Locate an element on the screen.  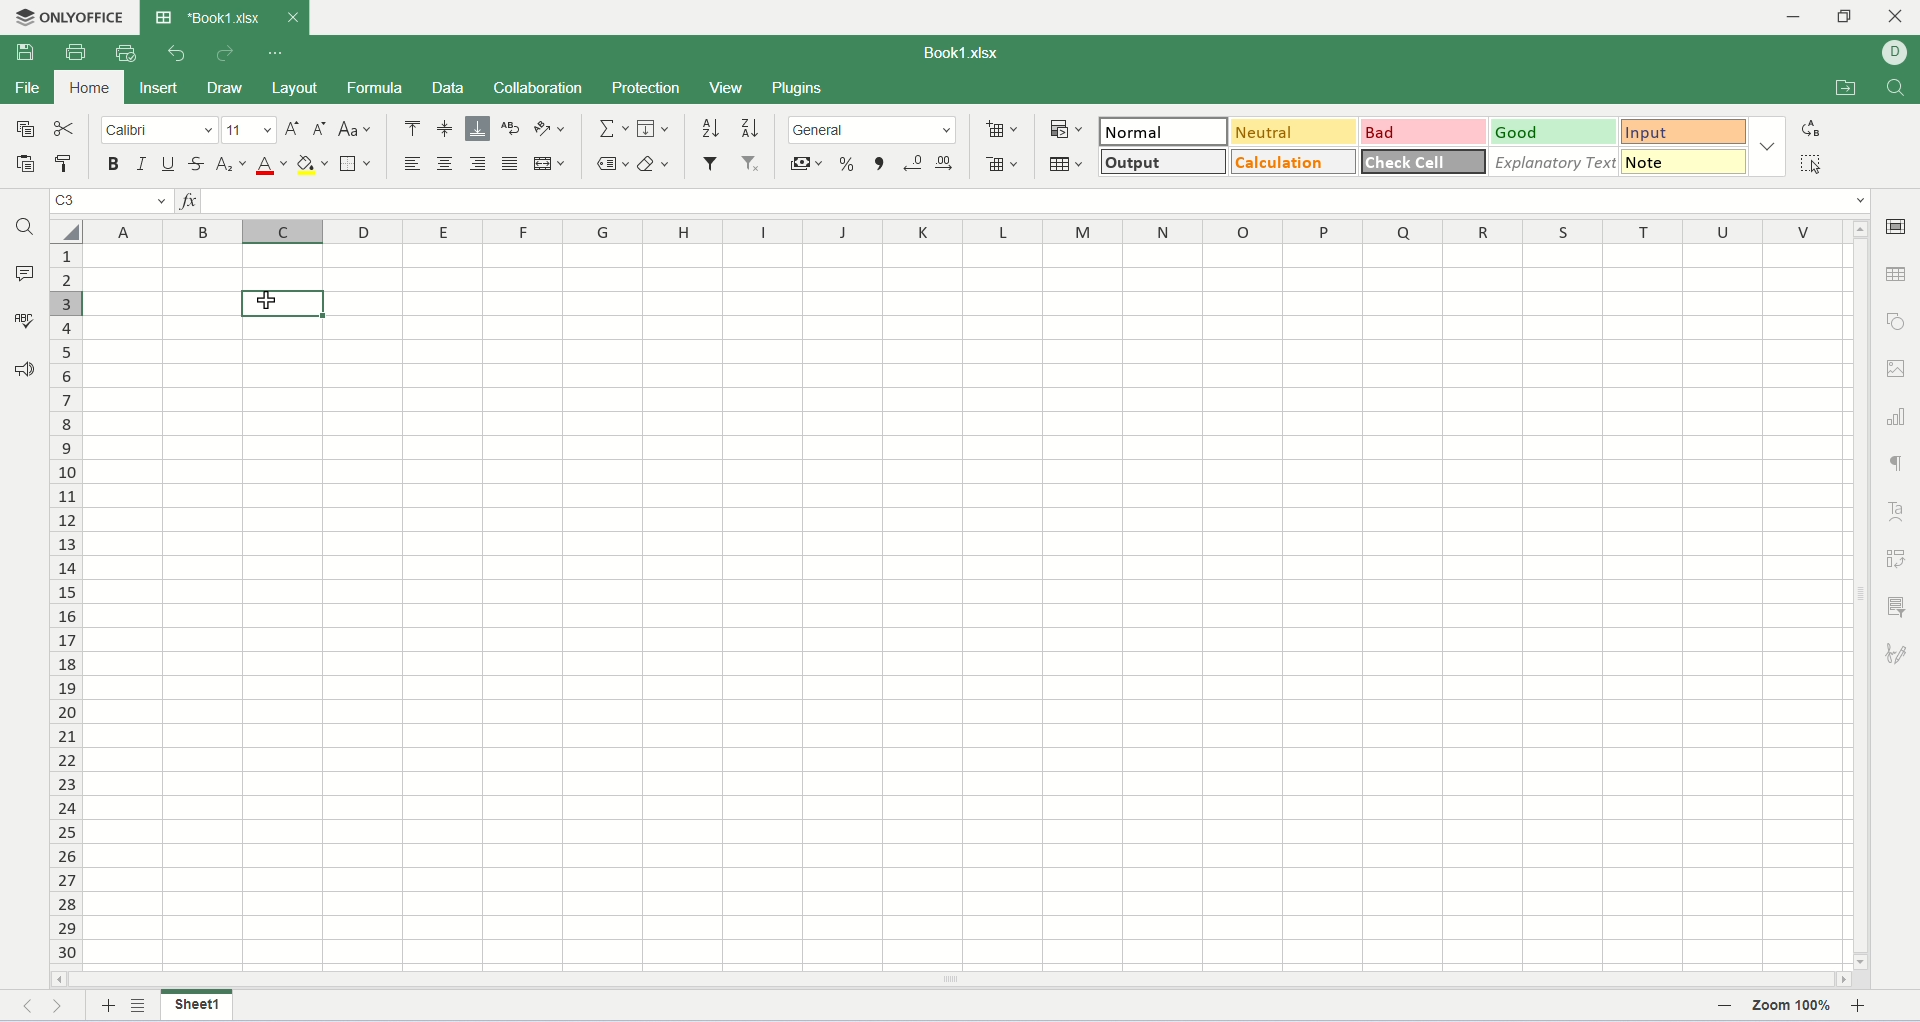
named ranges is located at coordinates (613, 166).